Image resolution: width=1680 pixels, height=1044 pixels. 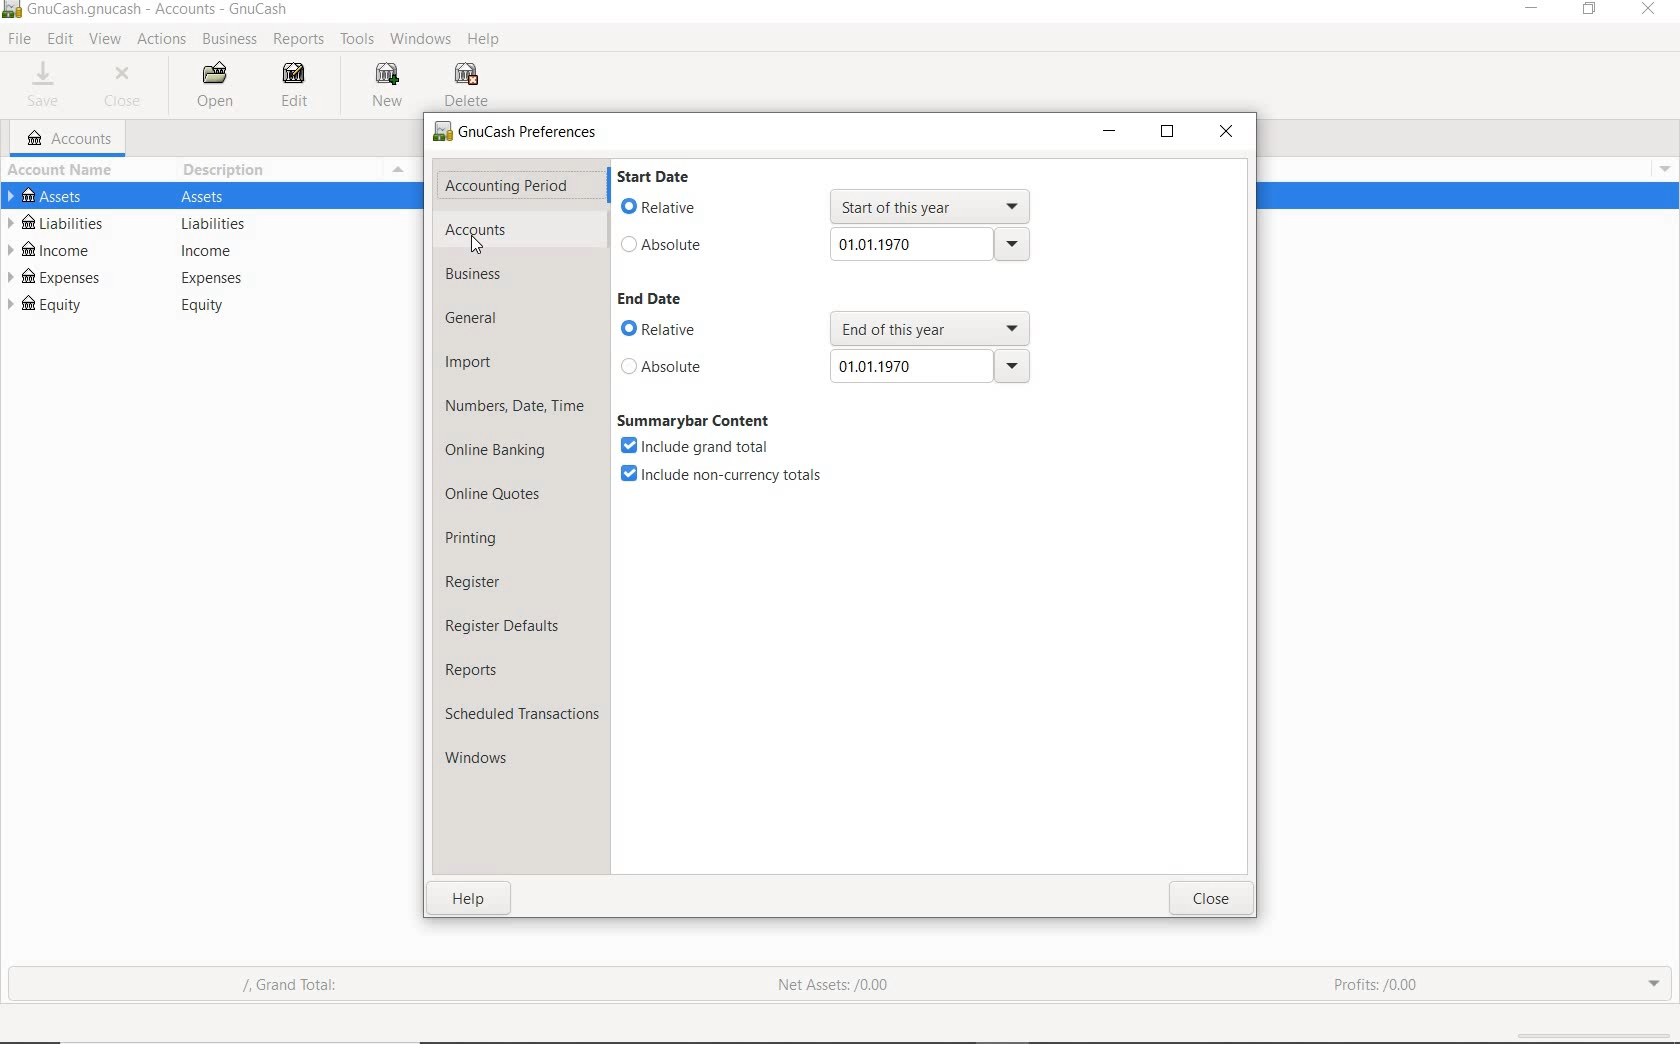 What do you see at coordinates (700, 446) in the screenshot?
I see `include grand total` at bounding box center [700, 446].